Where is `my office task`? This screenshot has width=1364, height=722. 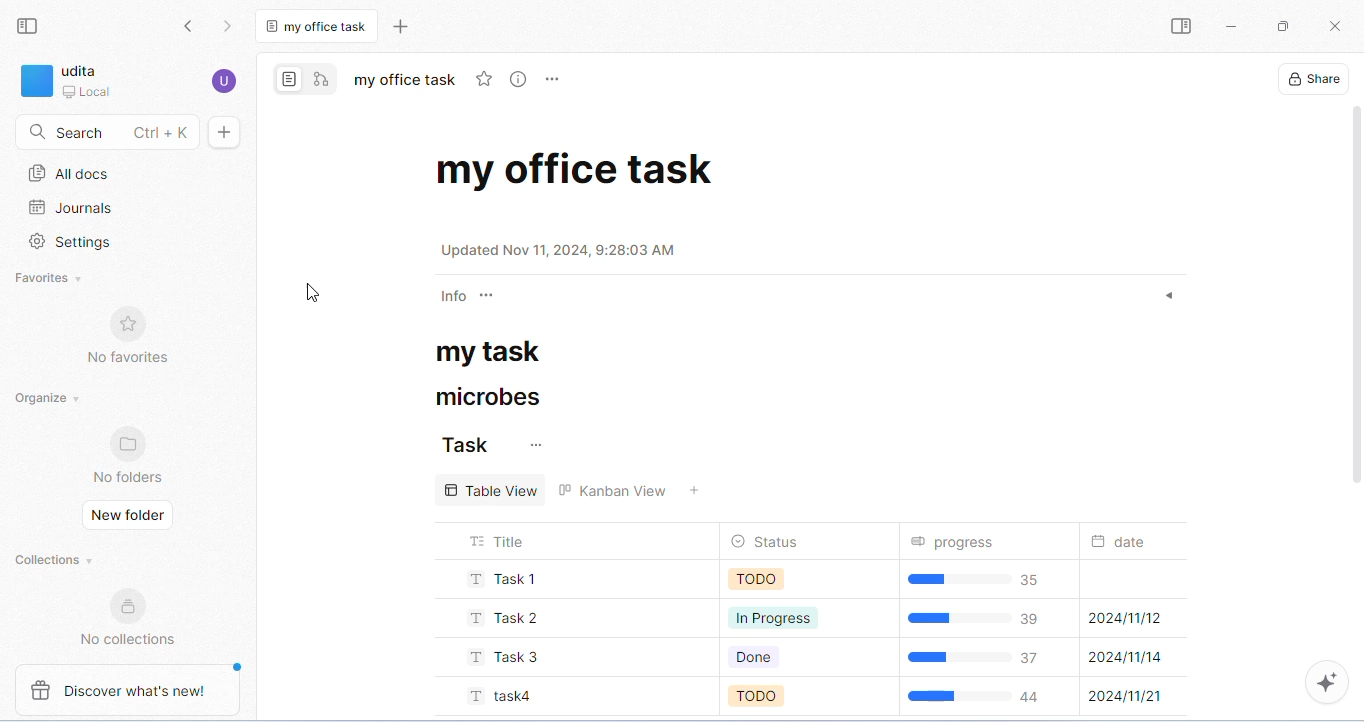 my office task is located at coordinates (407, 79).